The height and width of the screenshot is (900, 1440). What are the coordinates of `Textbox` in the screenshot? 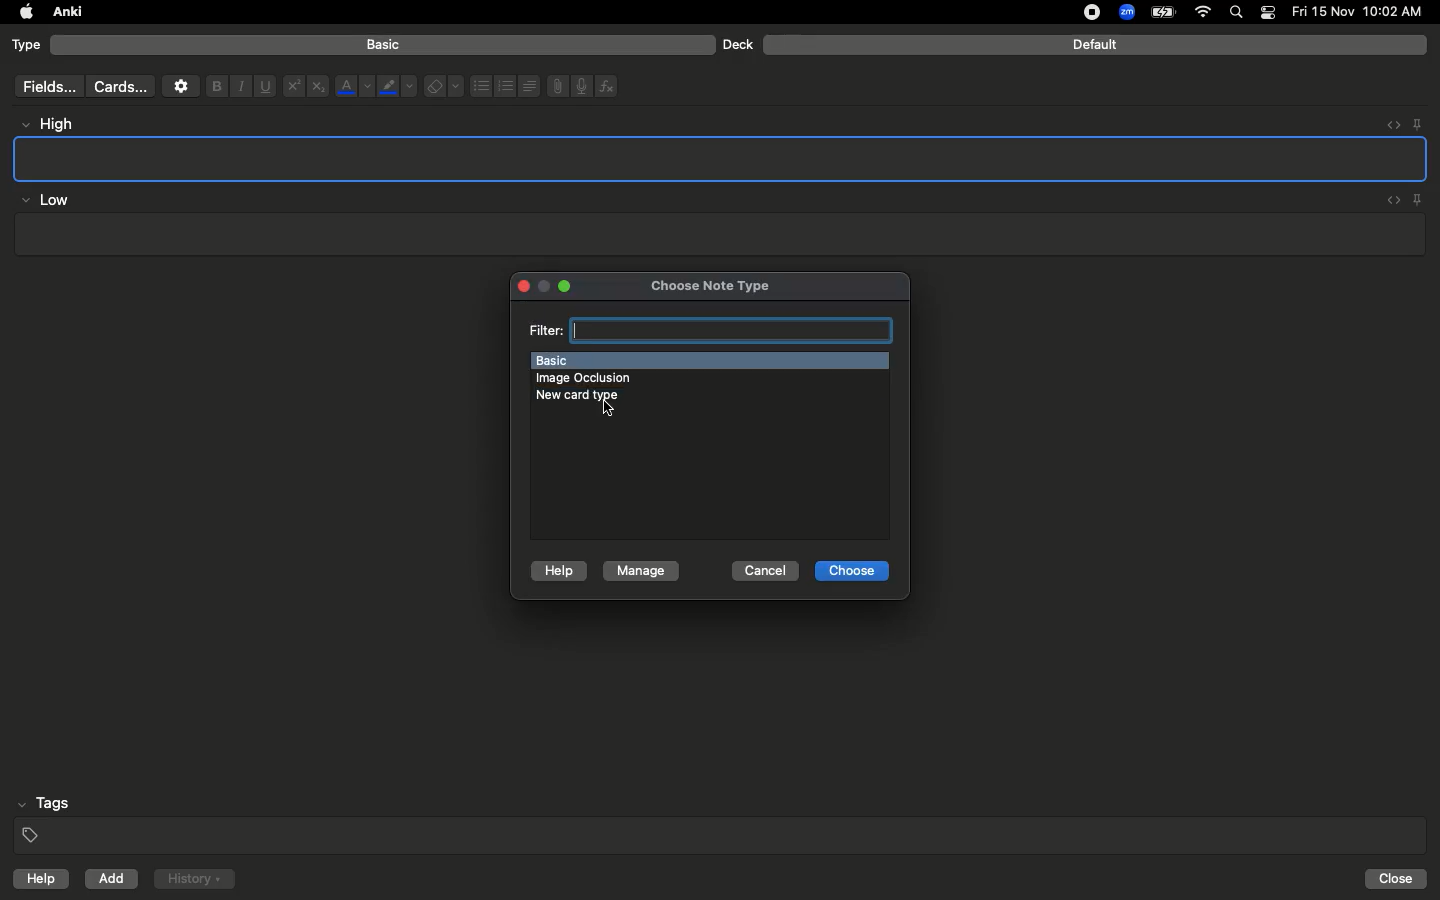 It's located at (722, 158).